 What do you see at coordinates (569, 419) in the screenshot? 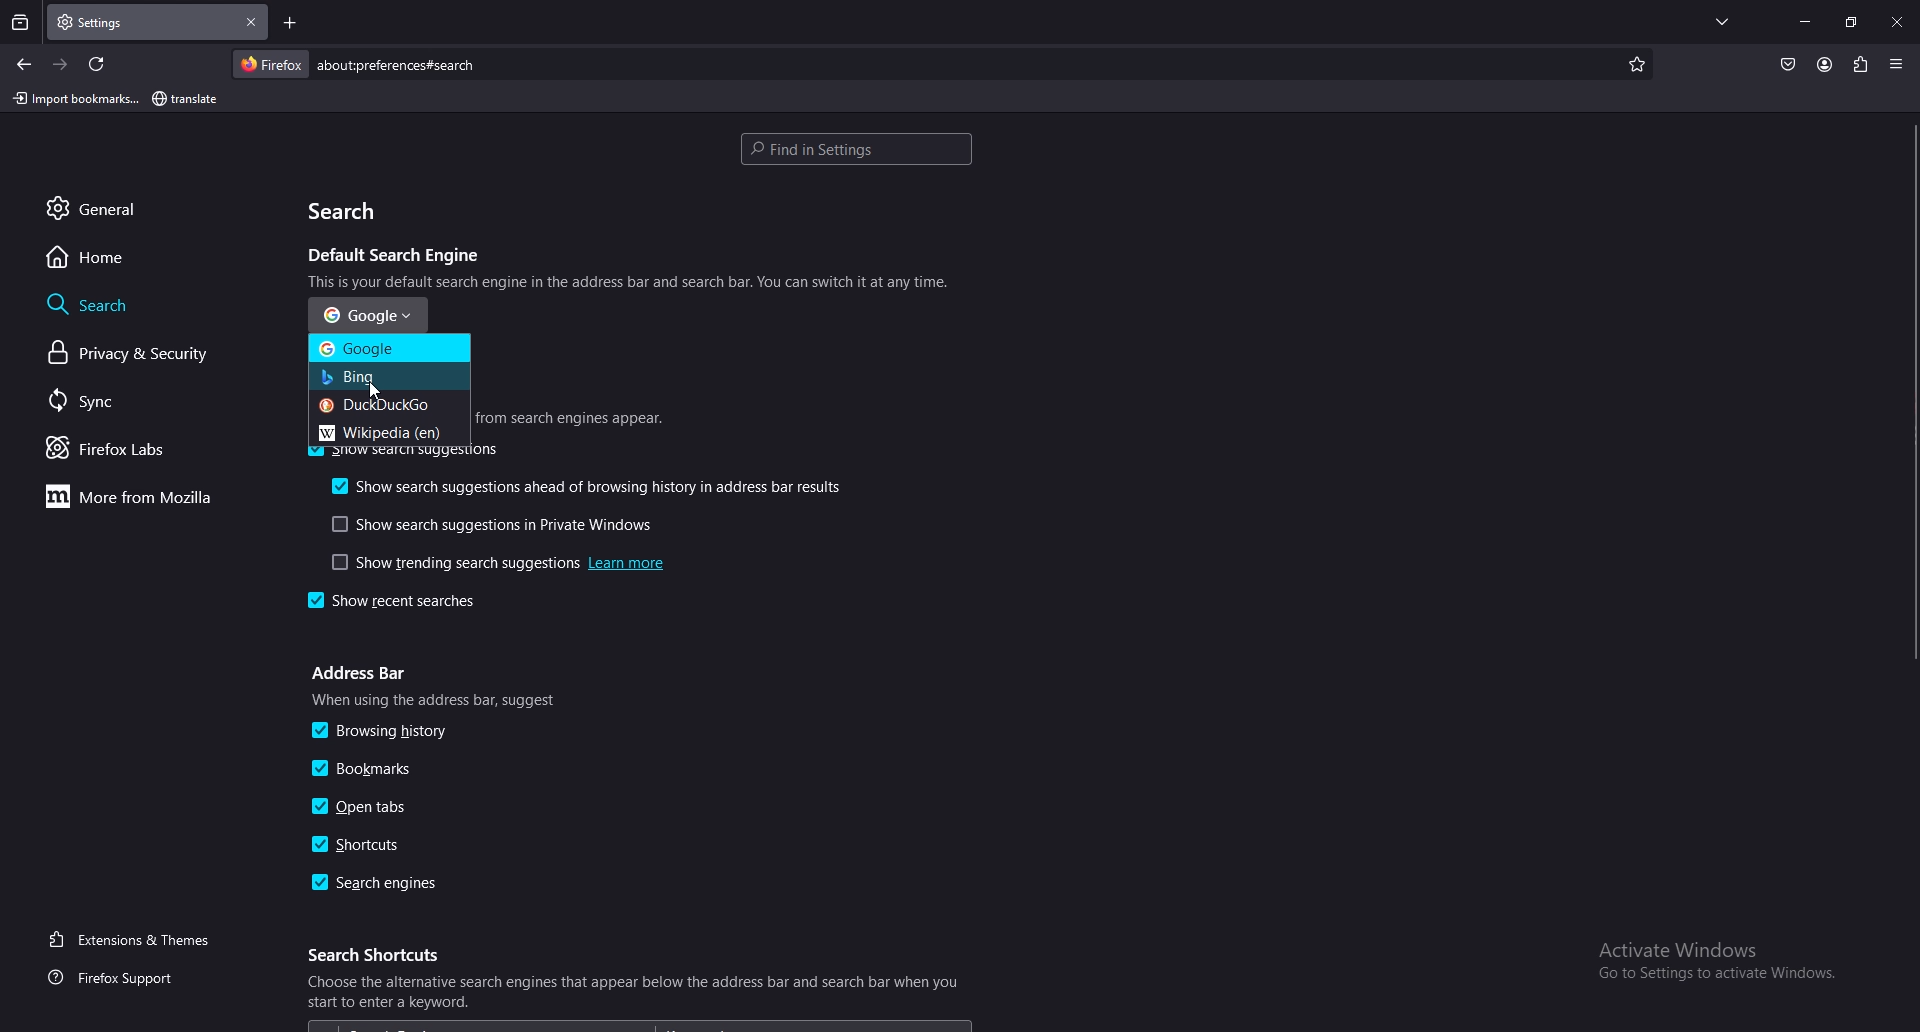
I see `info` at bounding box center [569, 419].